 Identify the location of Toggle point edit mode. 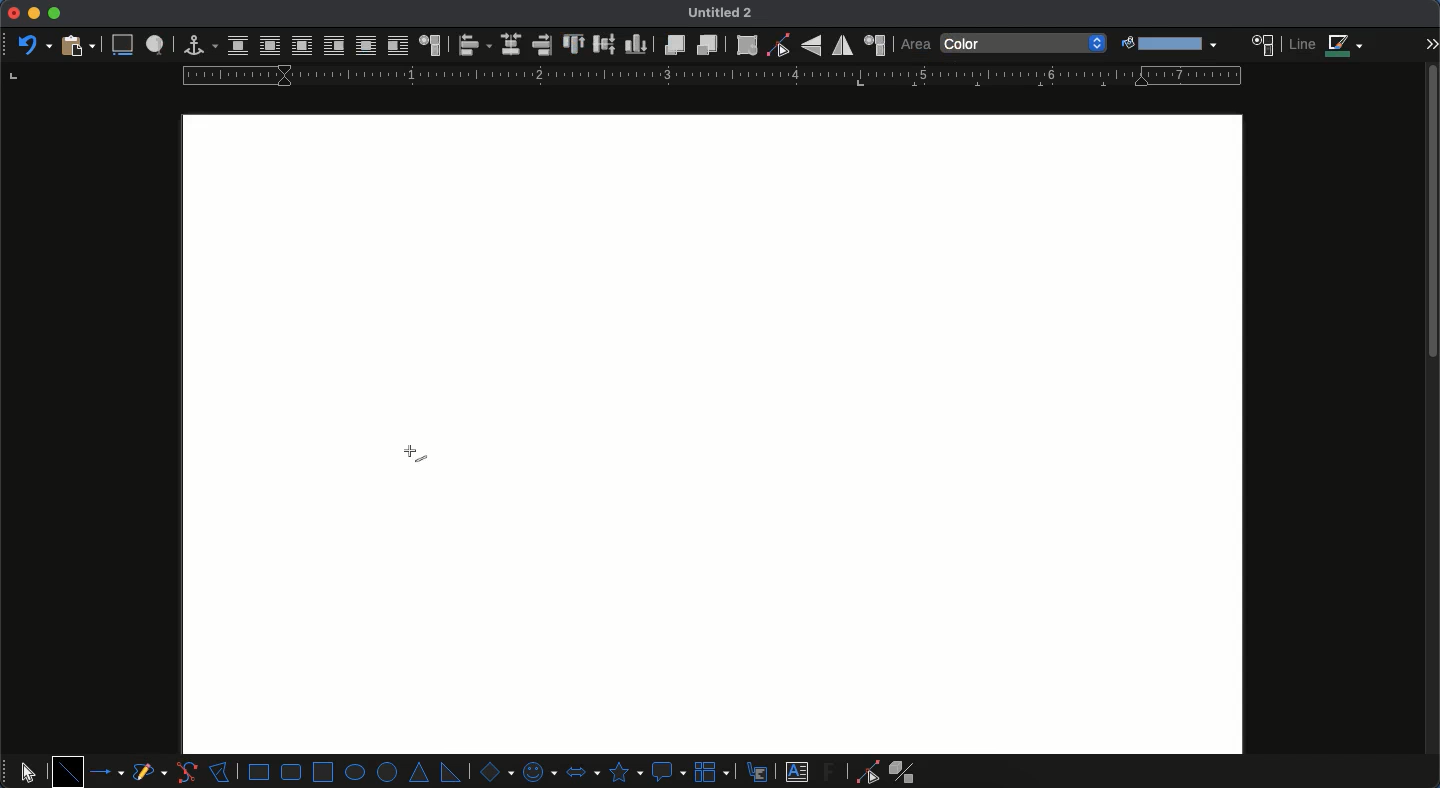
(778, 46).